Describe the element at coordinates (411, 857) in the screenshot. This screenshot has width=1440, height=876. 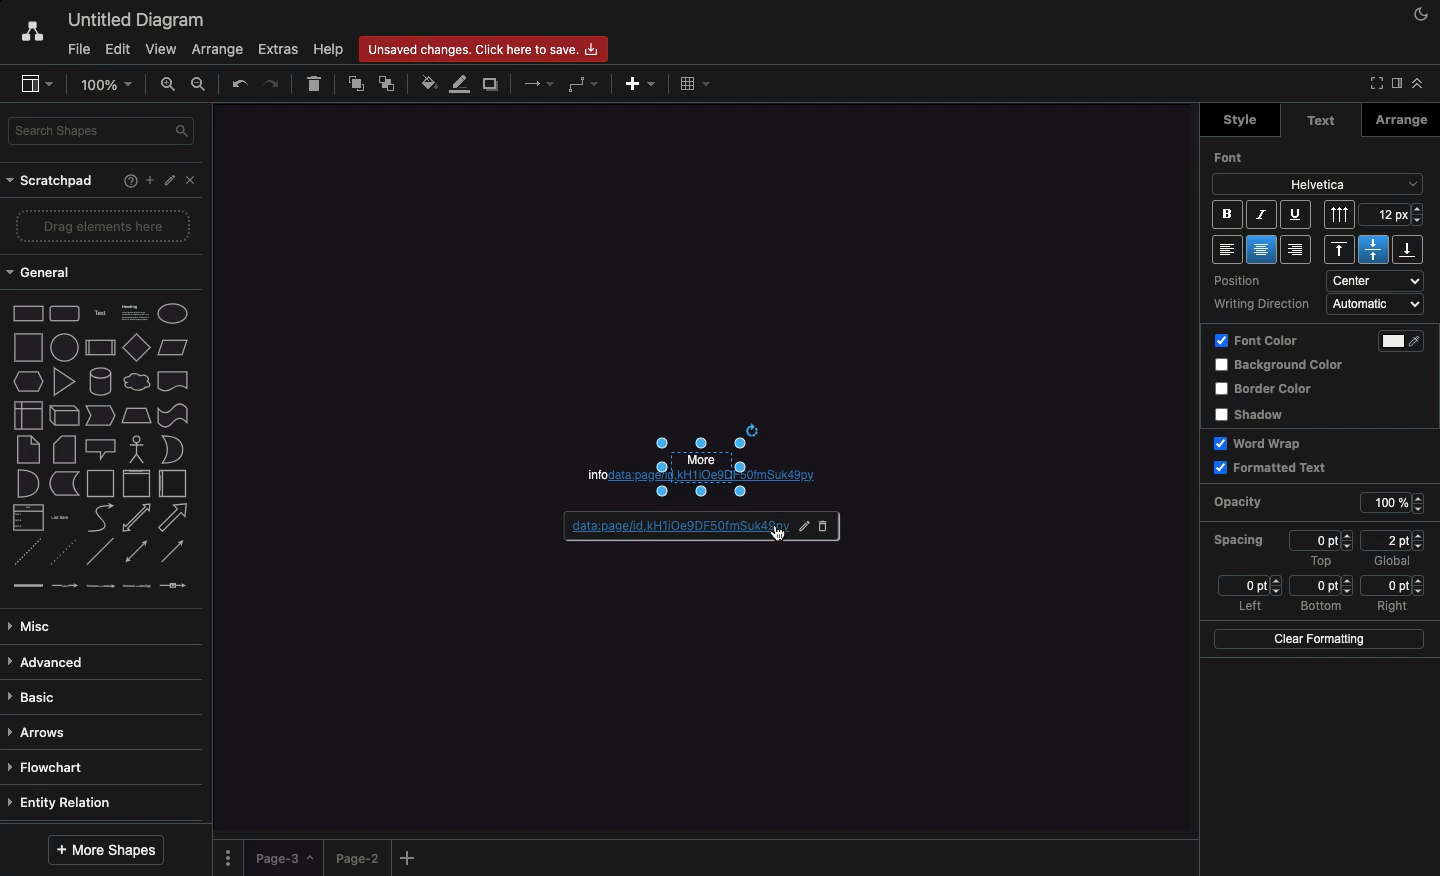
I see `Add` at that location.